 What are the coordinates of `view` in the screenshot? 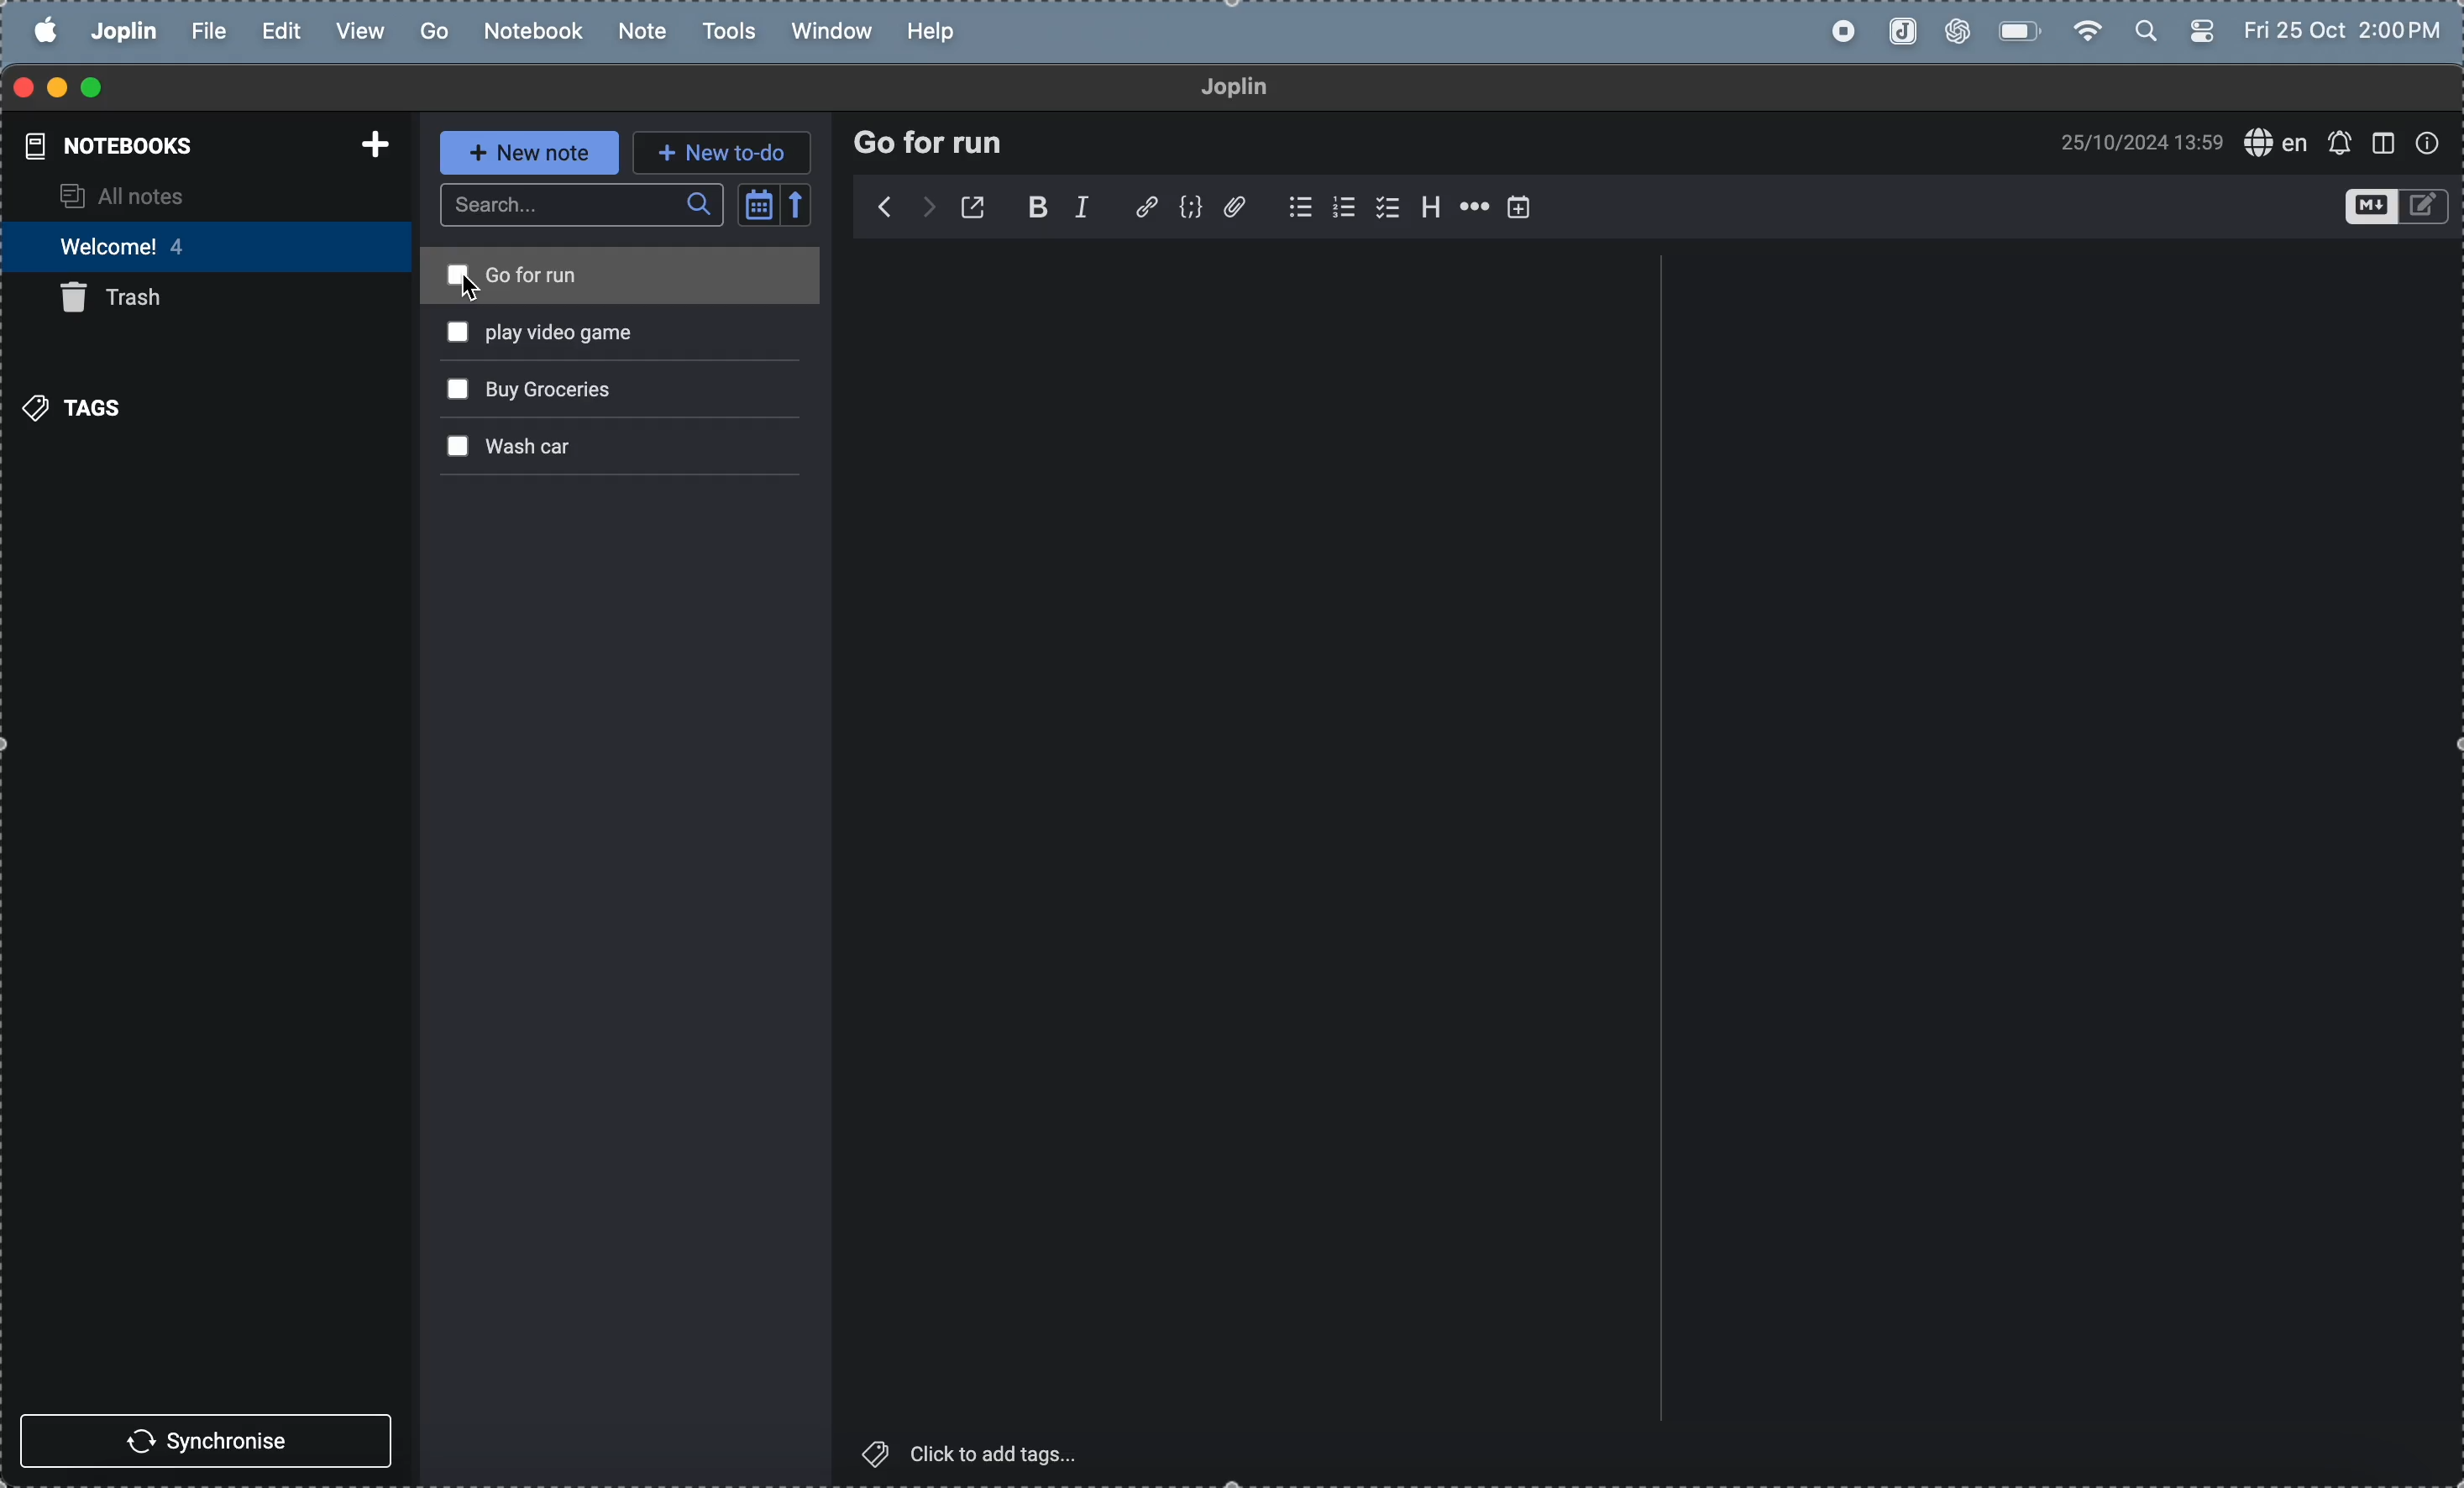 It's located at (353, 30).